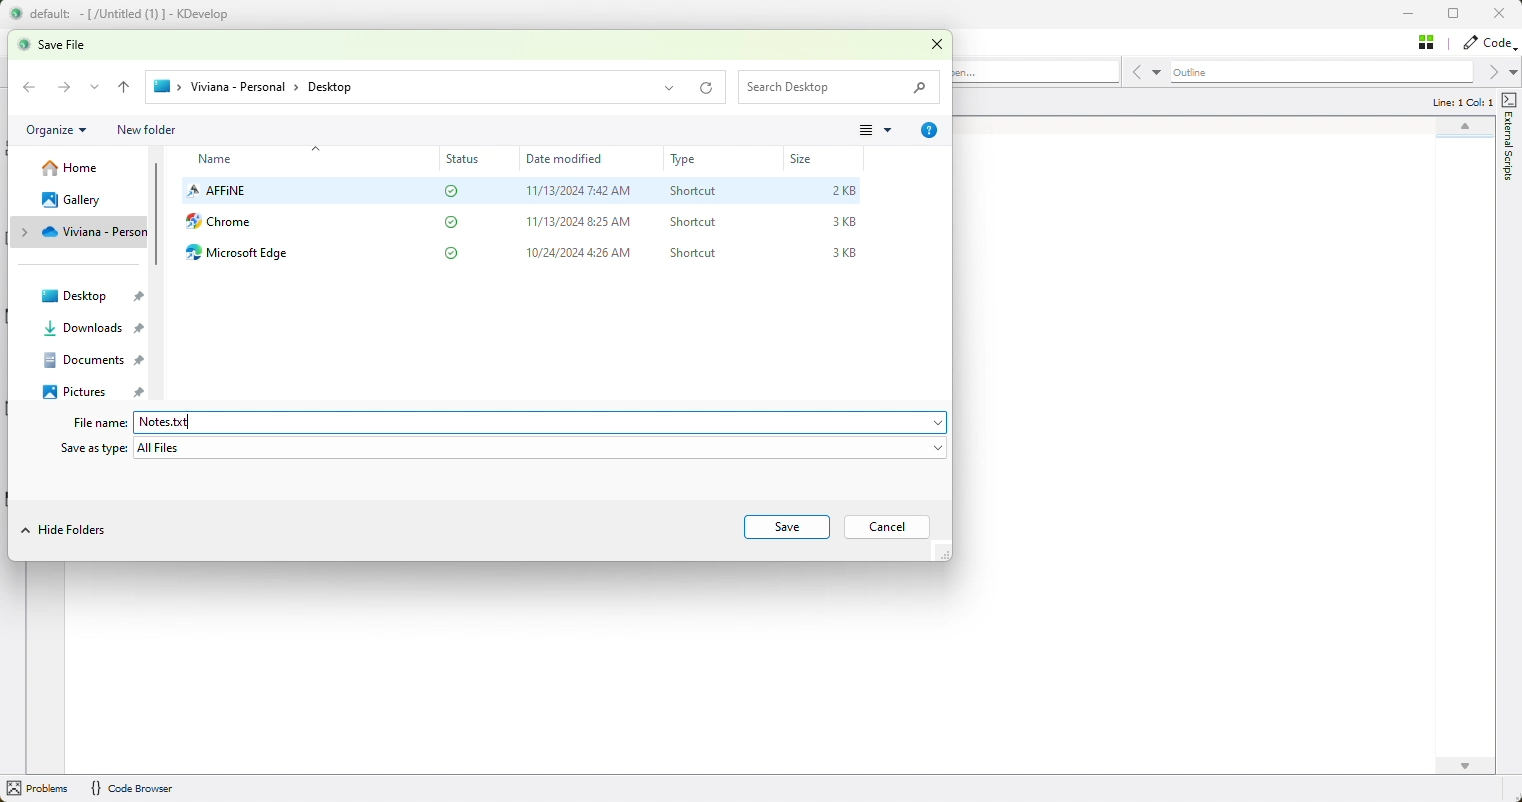 The height and width of the screenshot is (802, 1522). I want to click on date modified, so click(578, 158).